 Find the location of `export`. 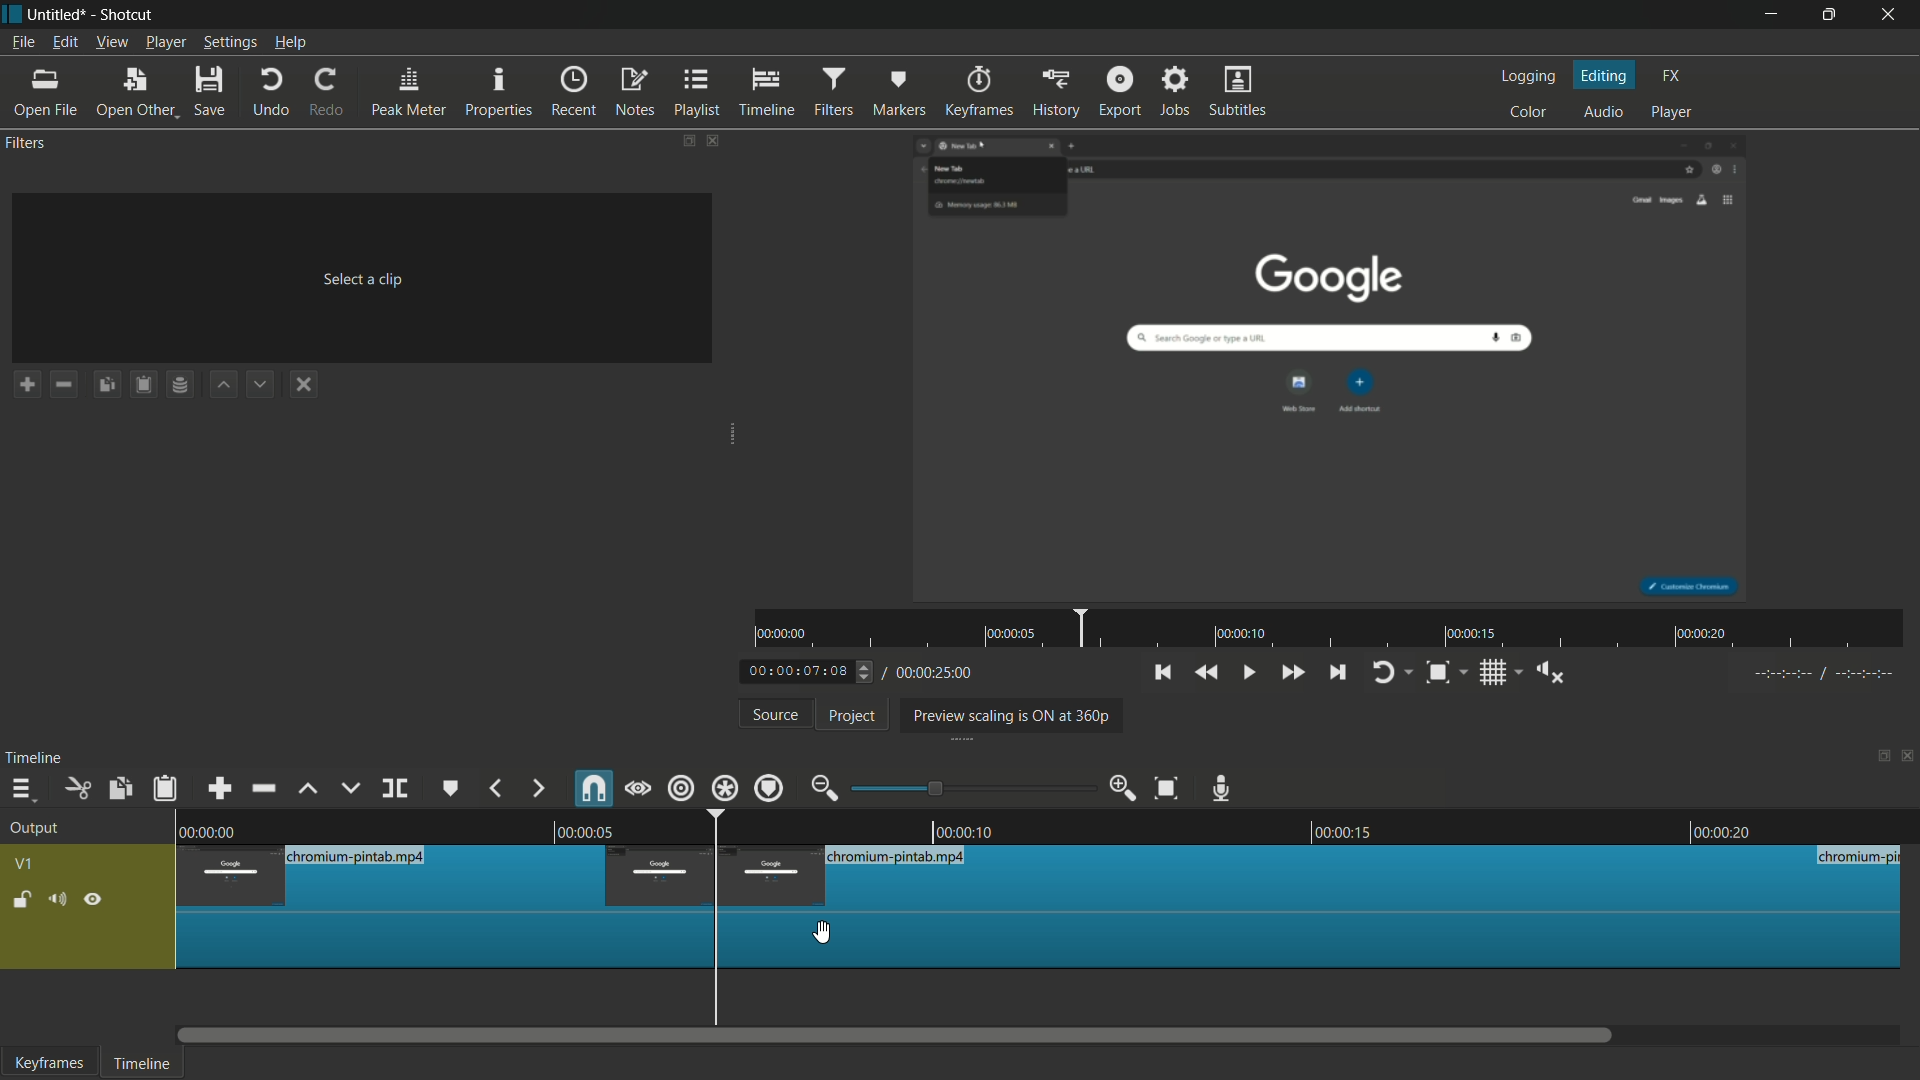

export is located at coordinates (1120, 90).